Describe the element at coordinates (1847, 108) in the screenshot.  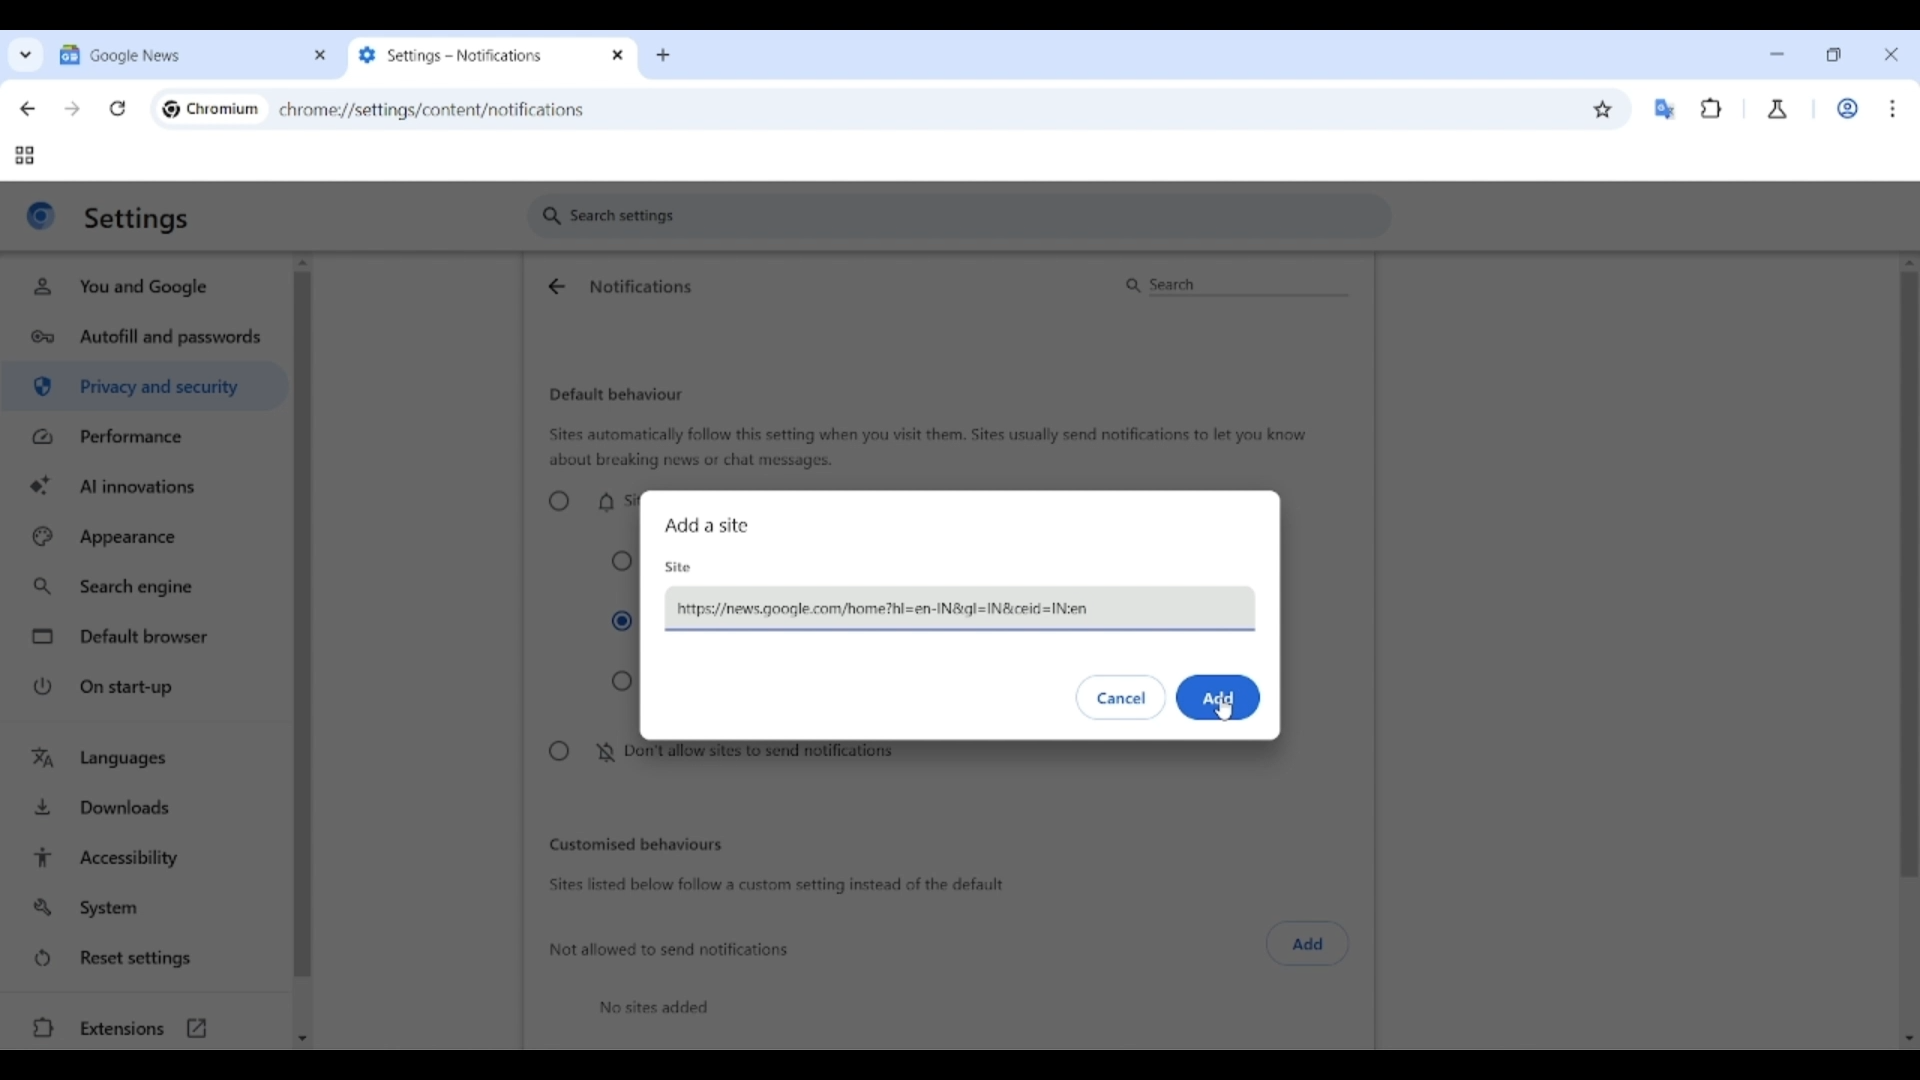
I see `Work` at that location.